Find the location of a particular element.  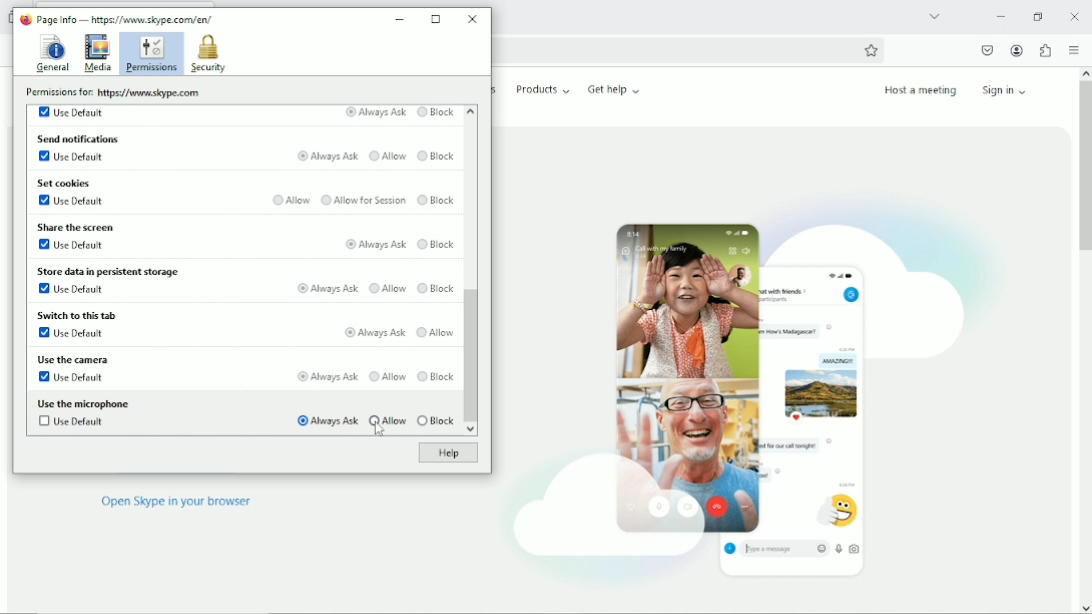

Help is located at coordinates (445, 454).